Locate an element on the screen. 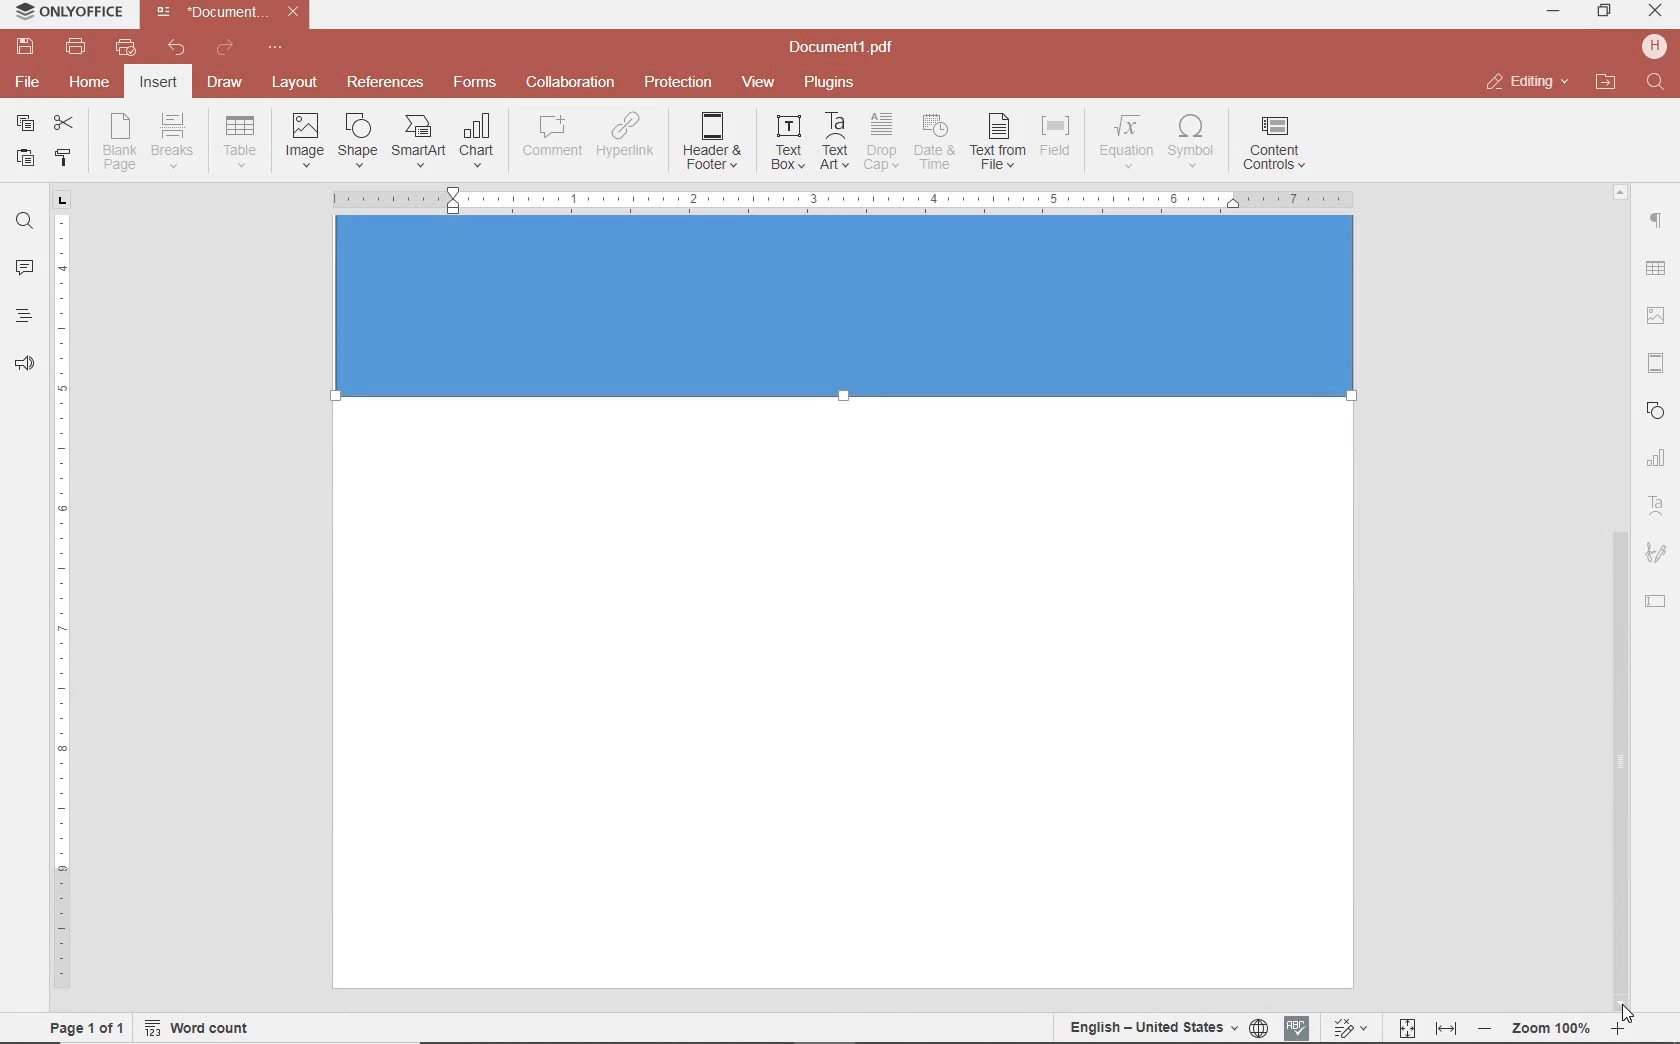 The width and height of the screenshot is (1680, 1044). scrollbar is located at coordinates (1621, 761).